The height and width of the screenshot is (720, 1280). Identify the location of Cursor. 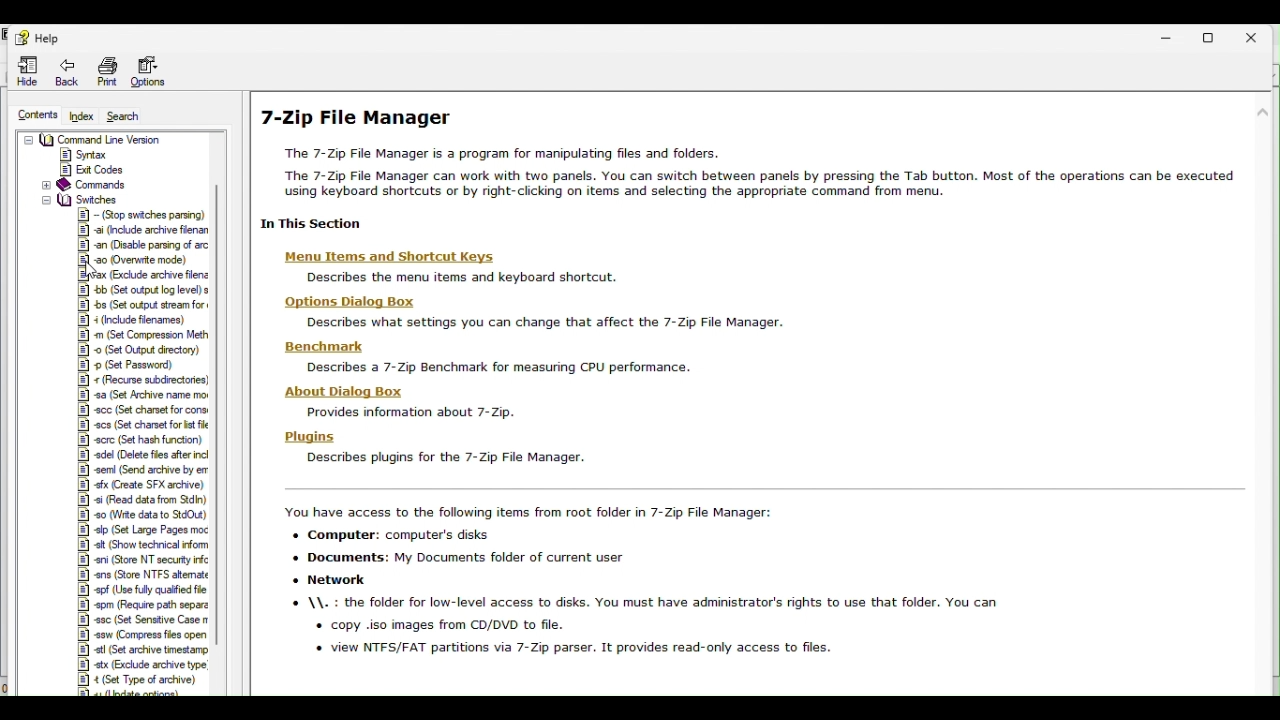
(92, 272).